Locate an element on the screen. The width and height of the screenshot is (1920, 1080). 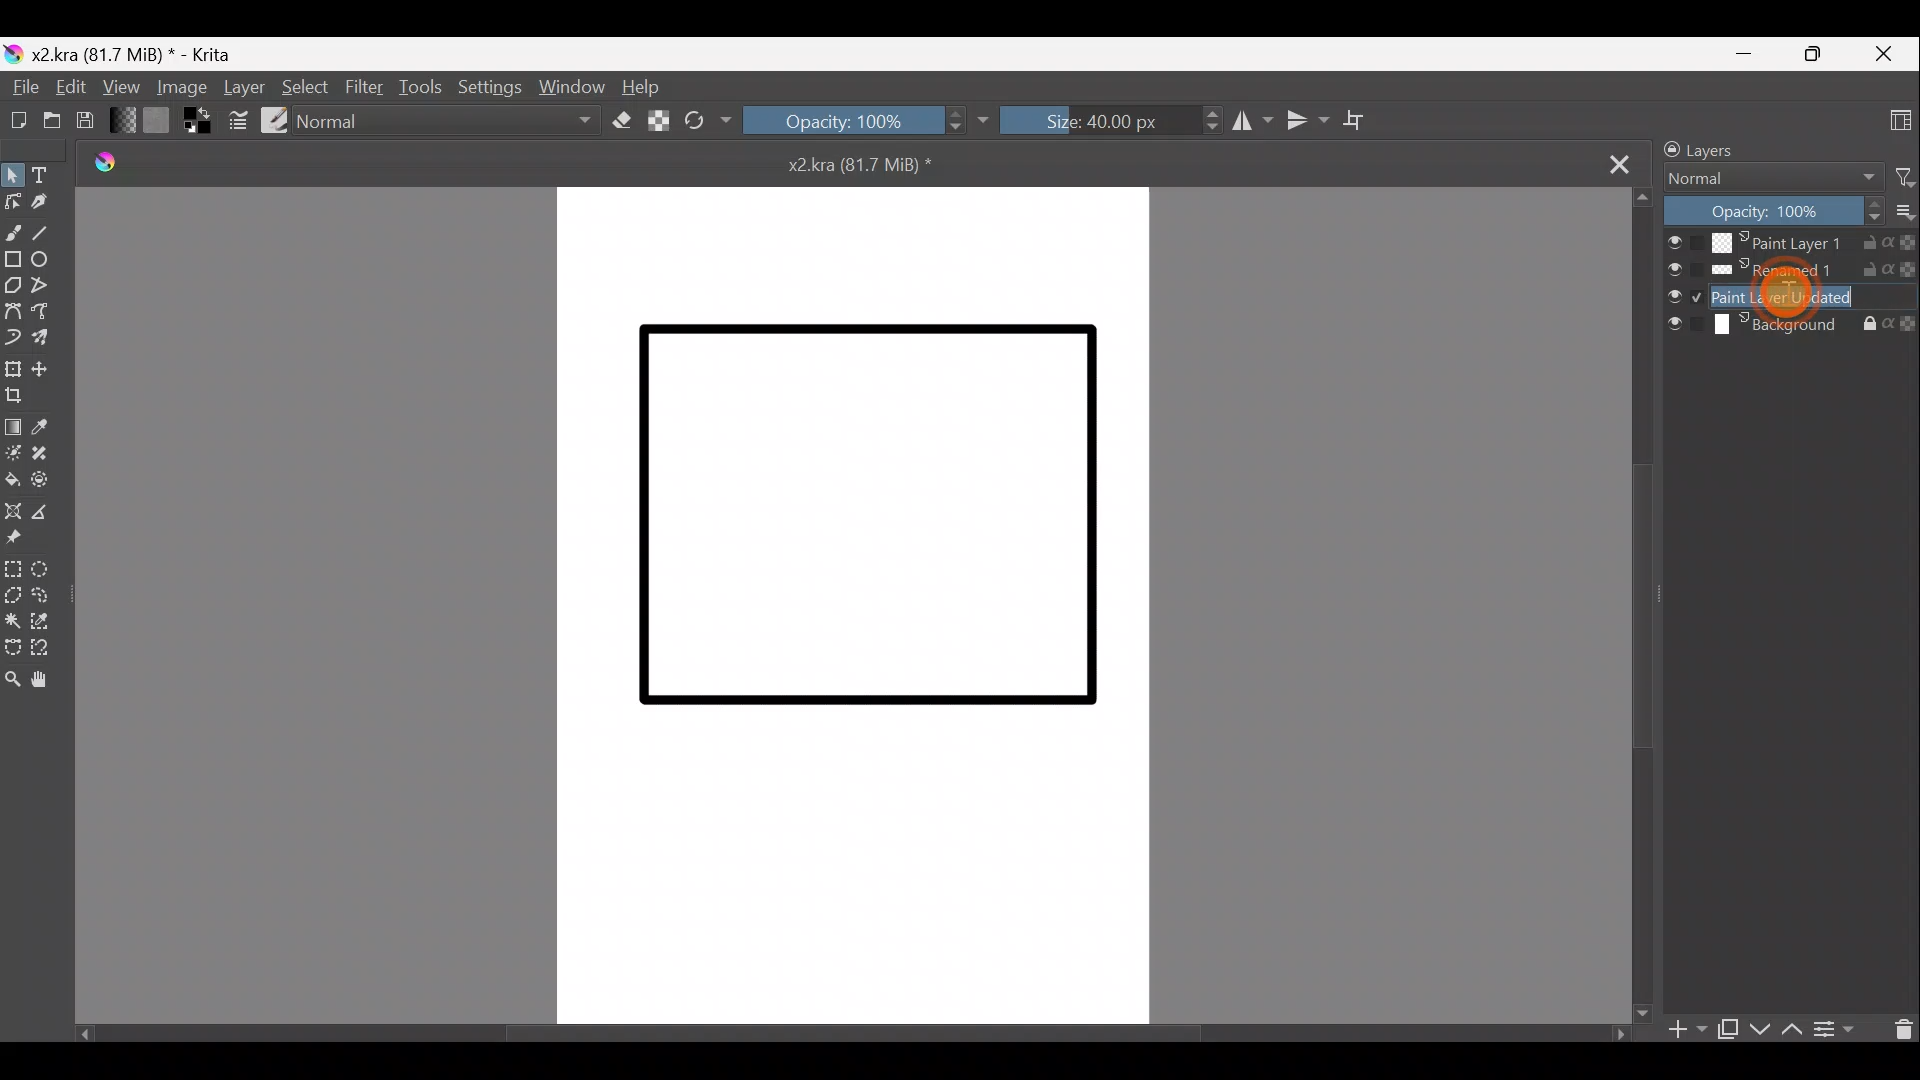
Measure the distance between two points is located at coordinates (51, 512).